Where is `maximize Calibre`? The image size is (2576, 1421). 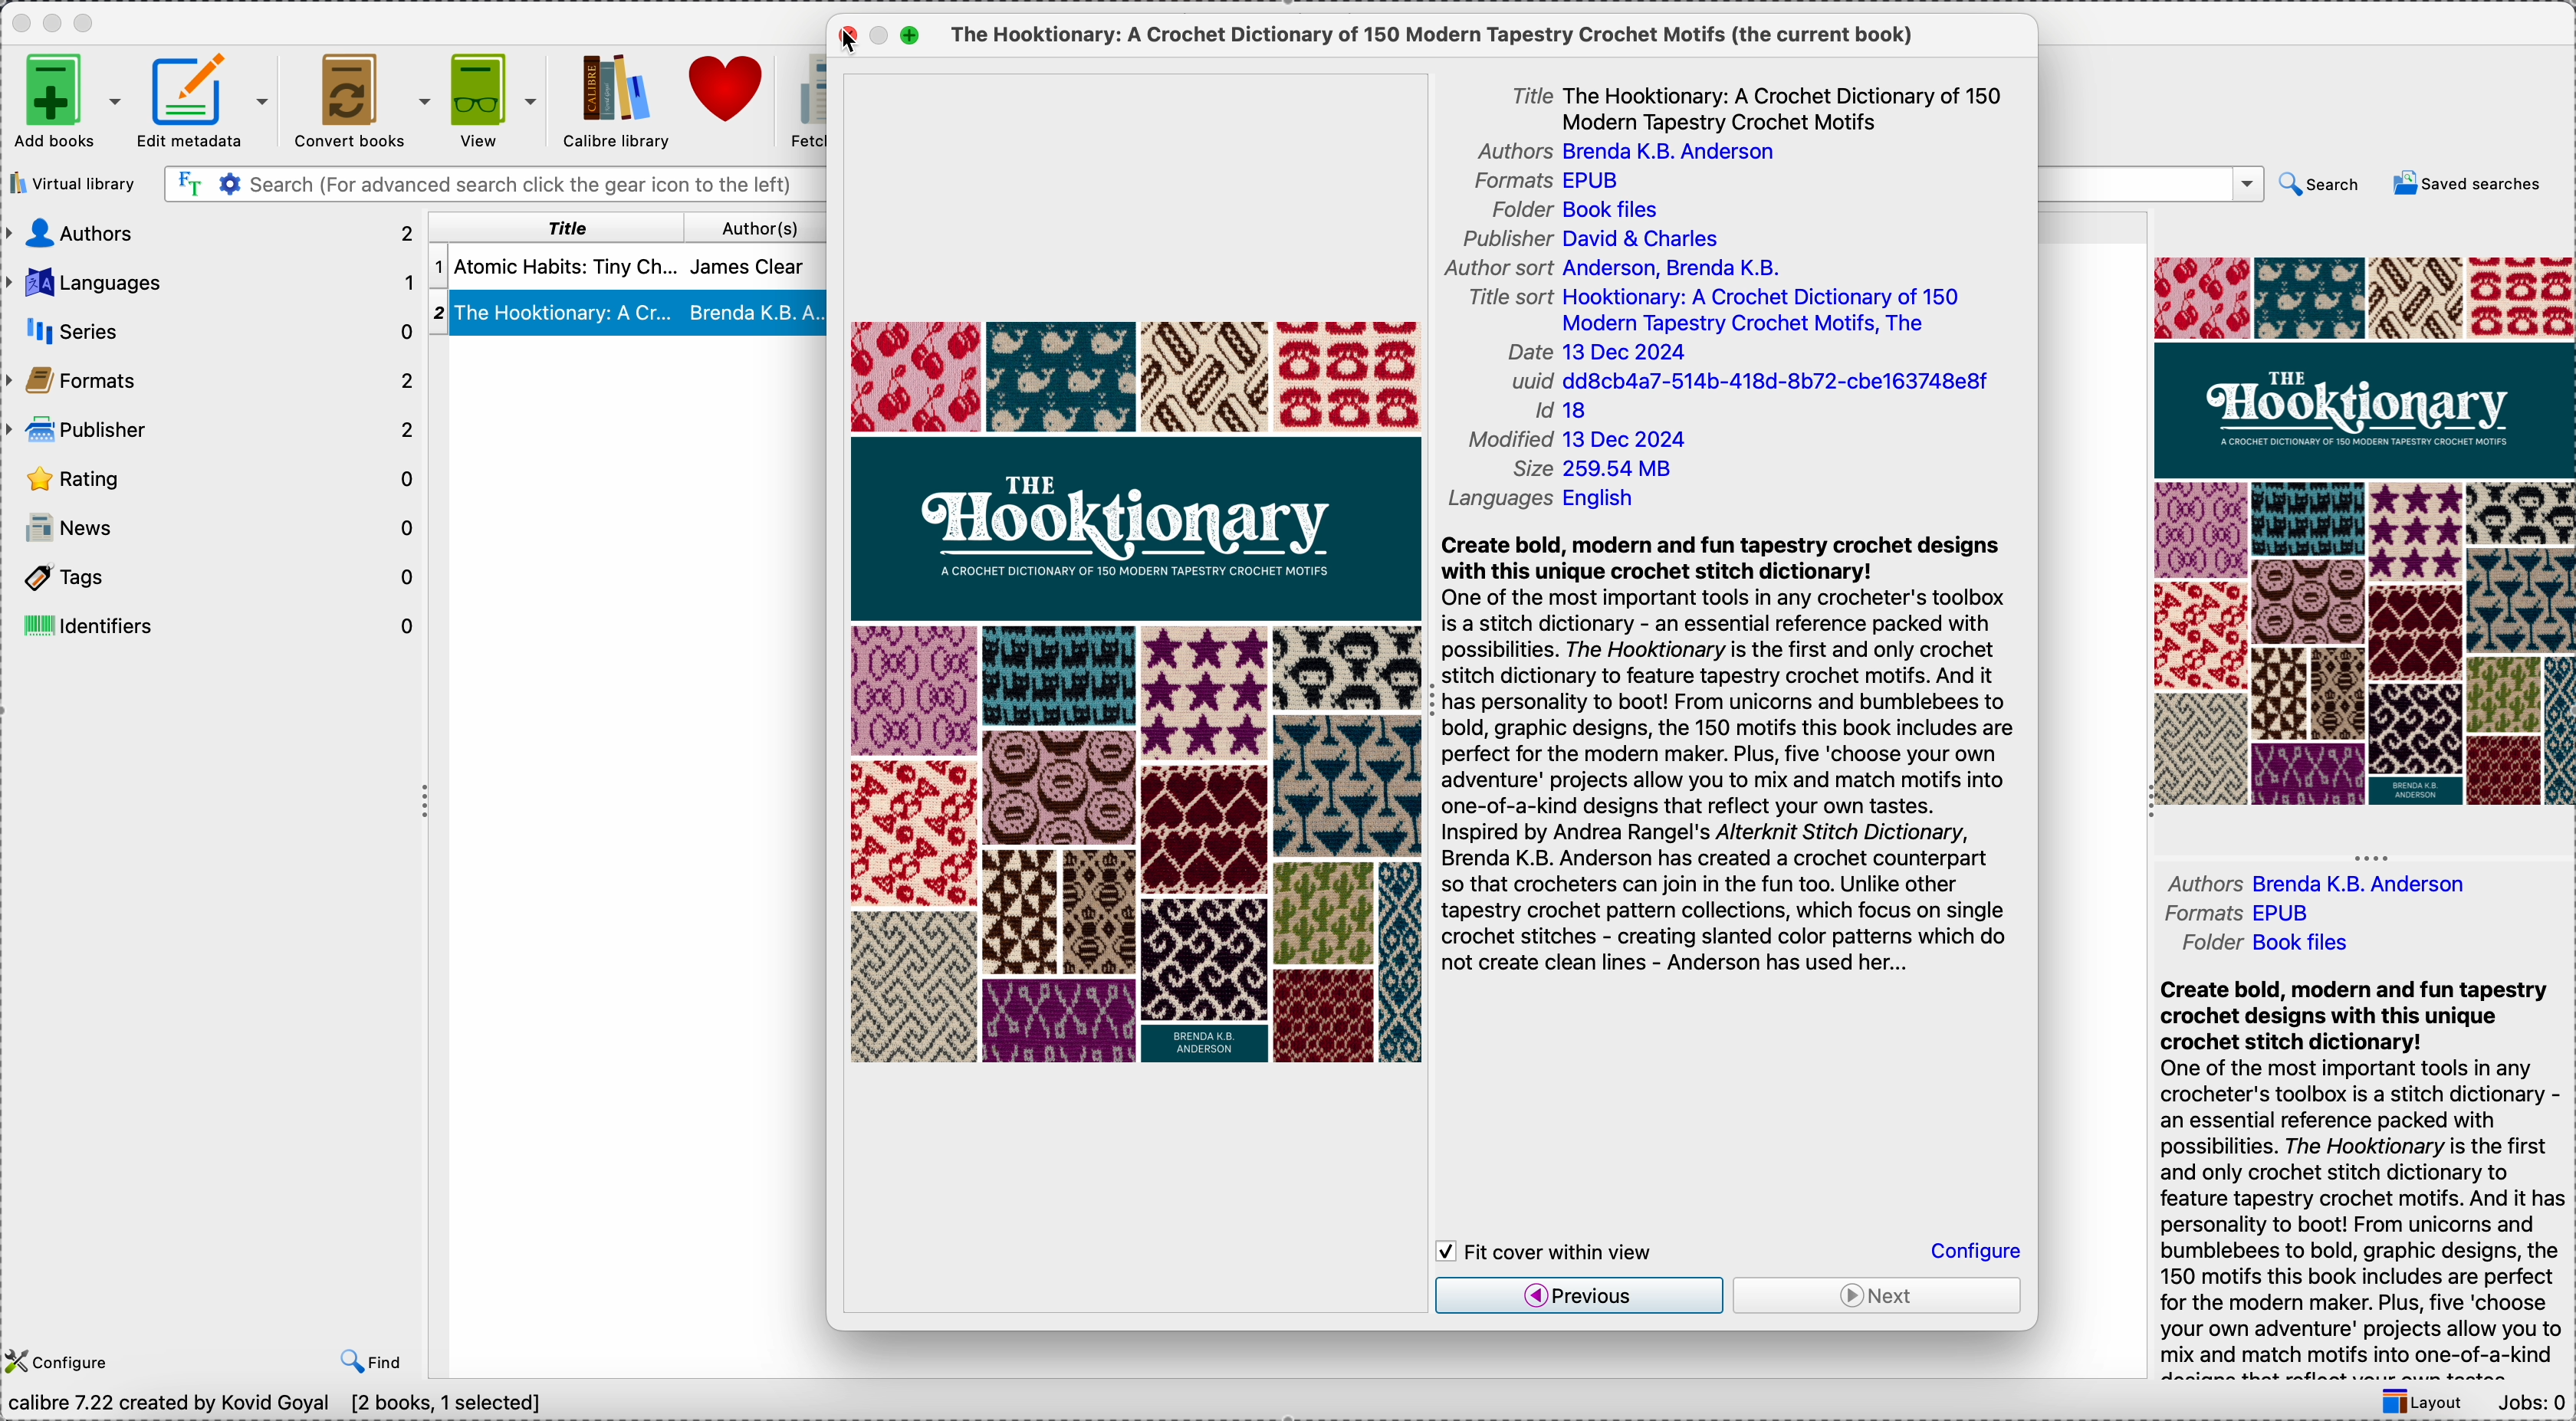
maximize Calibre is located at coordinates (88, 19).